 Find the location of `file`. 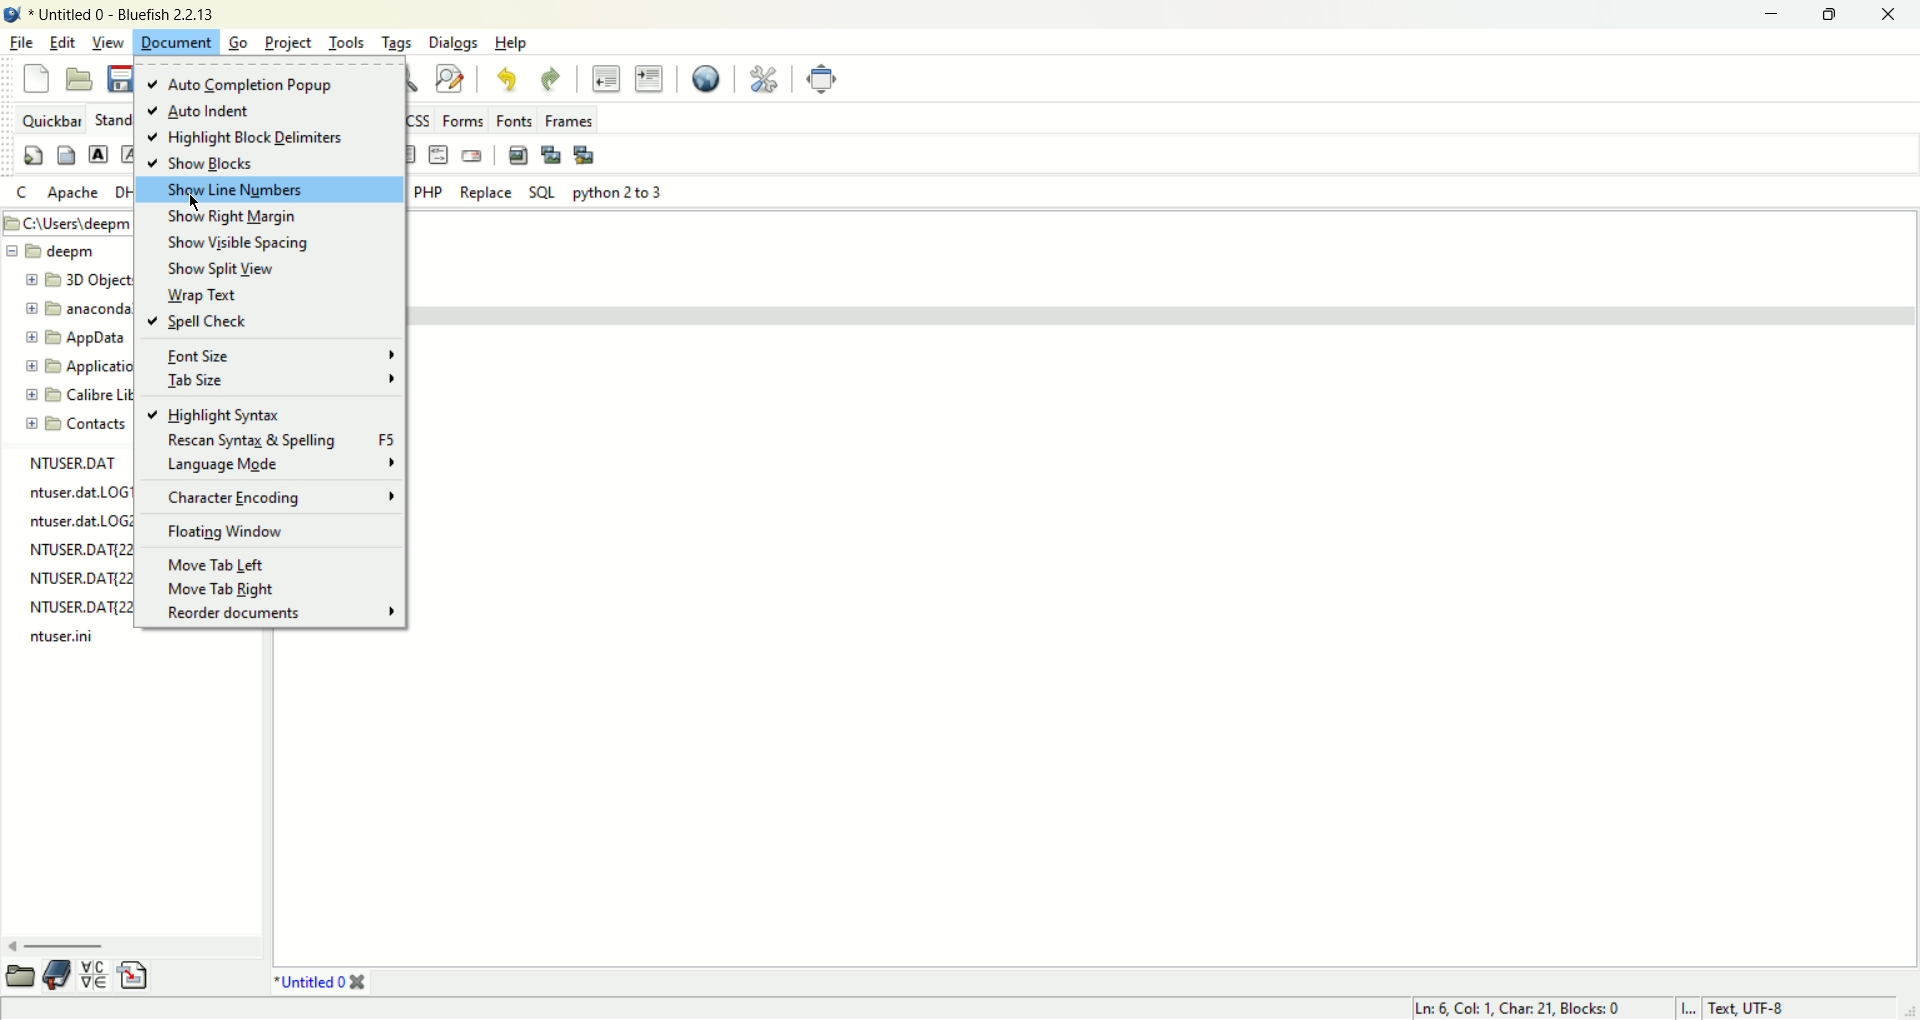

file is located at coordinates (23, 42).